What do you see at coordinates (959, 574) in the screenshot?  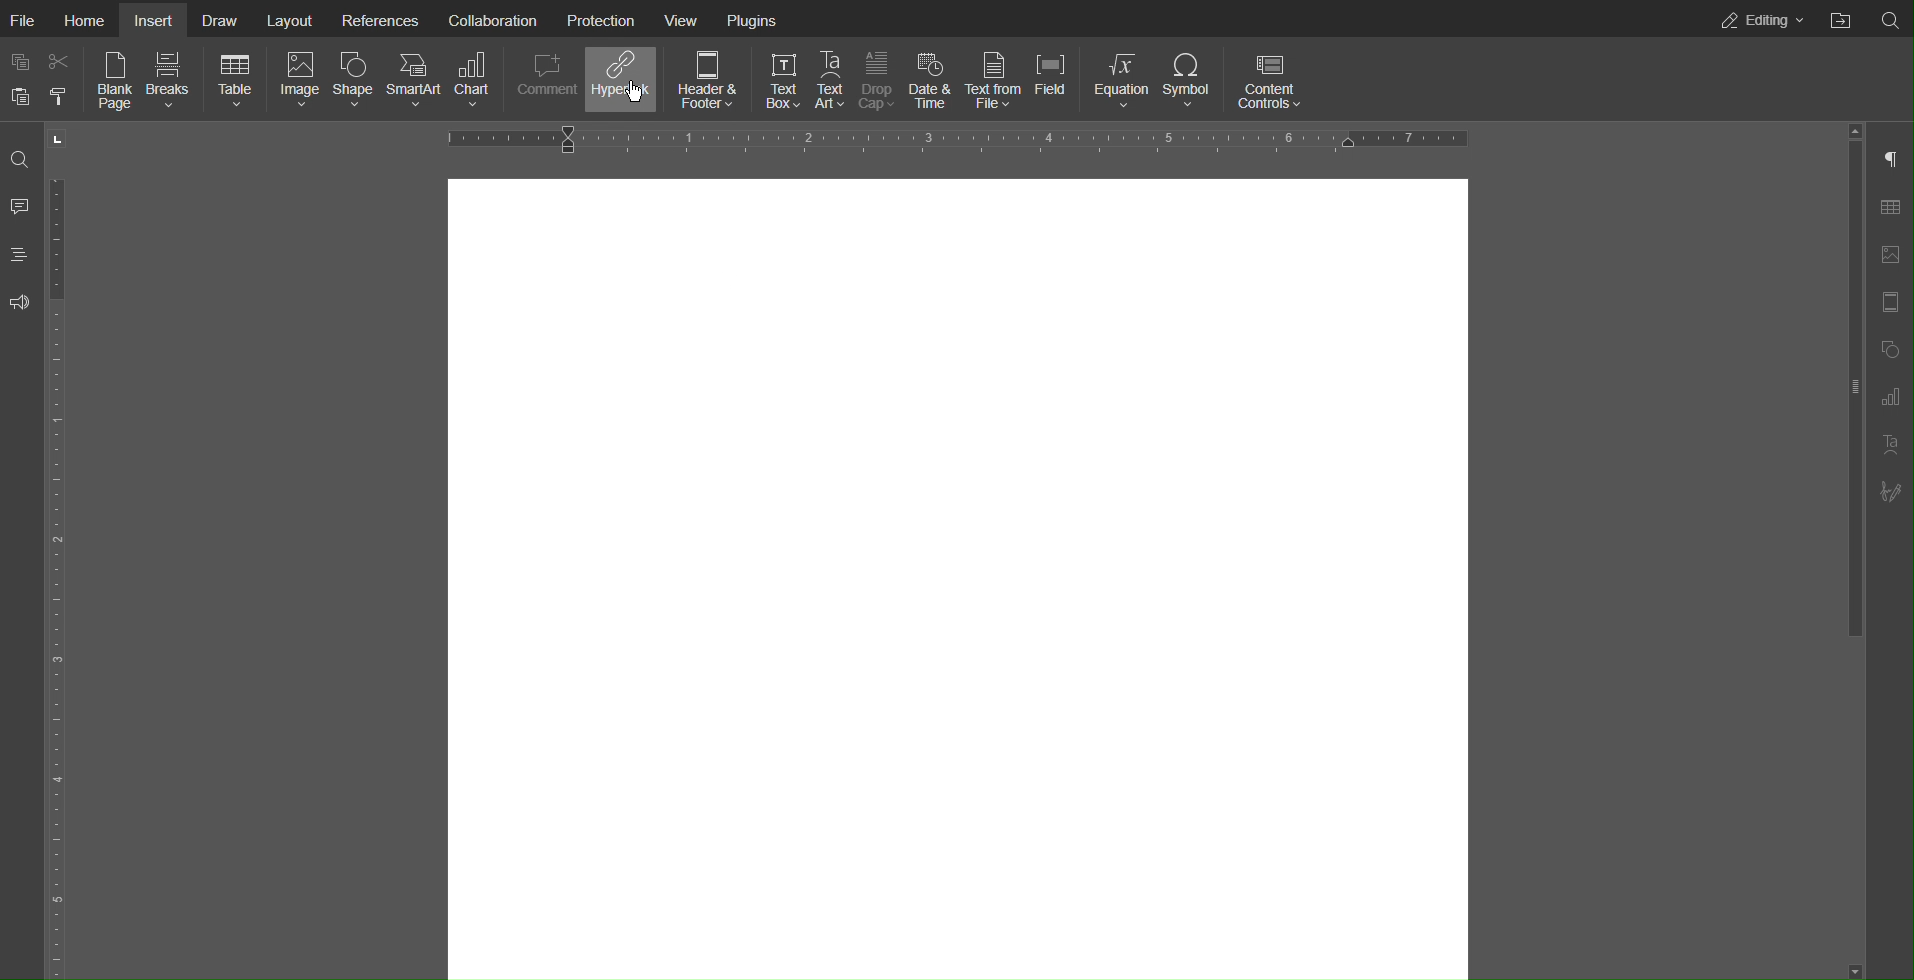 I see `blank page` at bounding box center [959, 574].